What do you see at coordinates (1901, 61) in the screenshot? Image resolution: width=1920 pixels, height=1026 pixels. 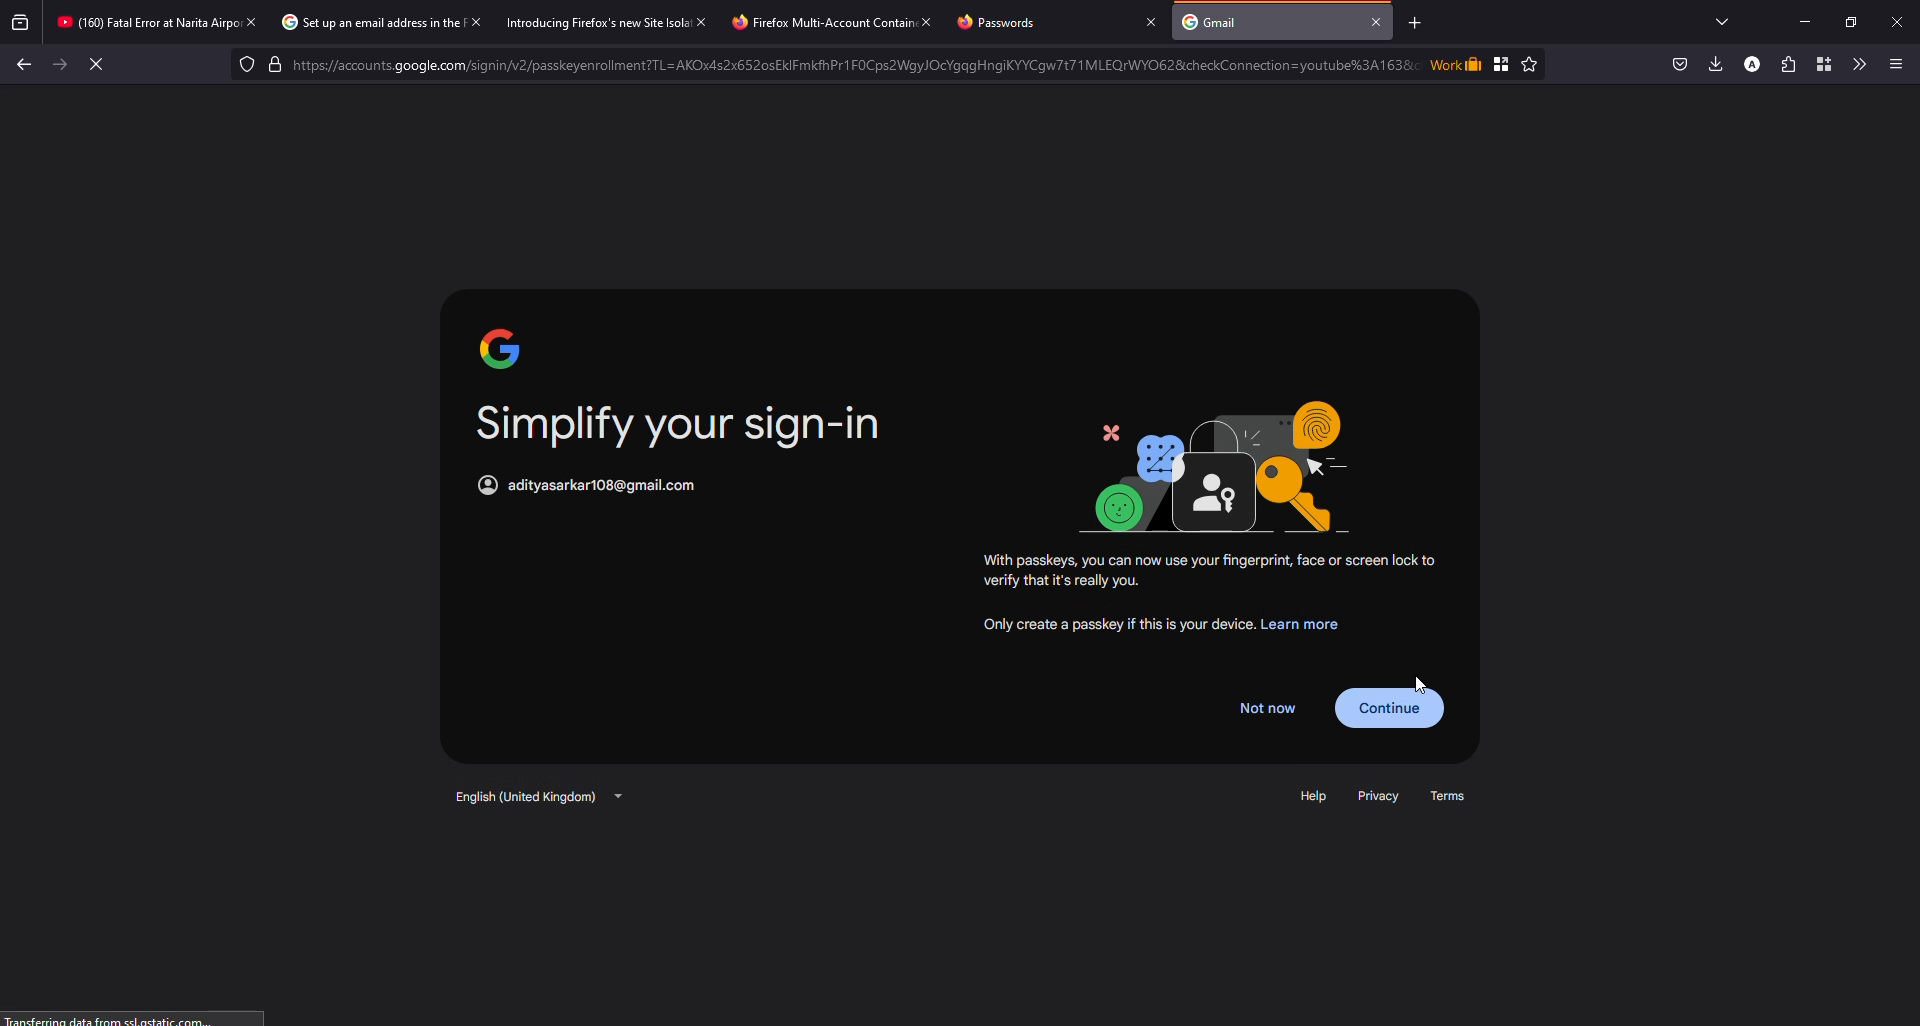 I see `More options` at bounding box center [1901, 61].